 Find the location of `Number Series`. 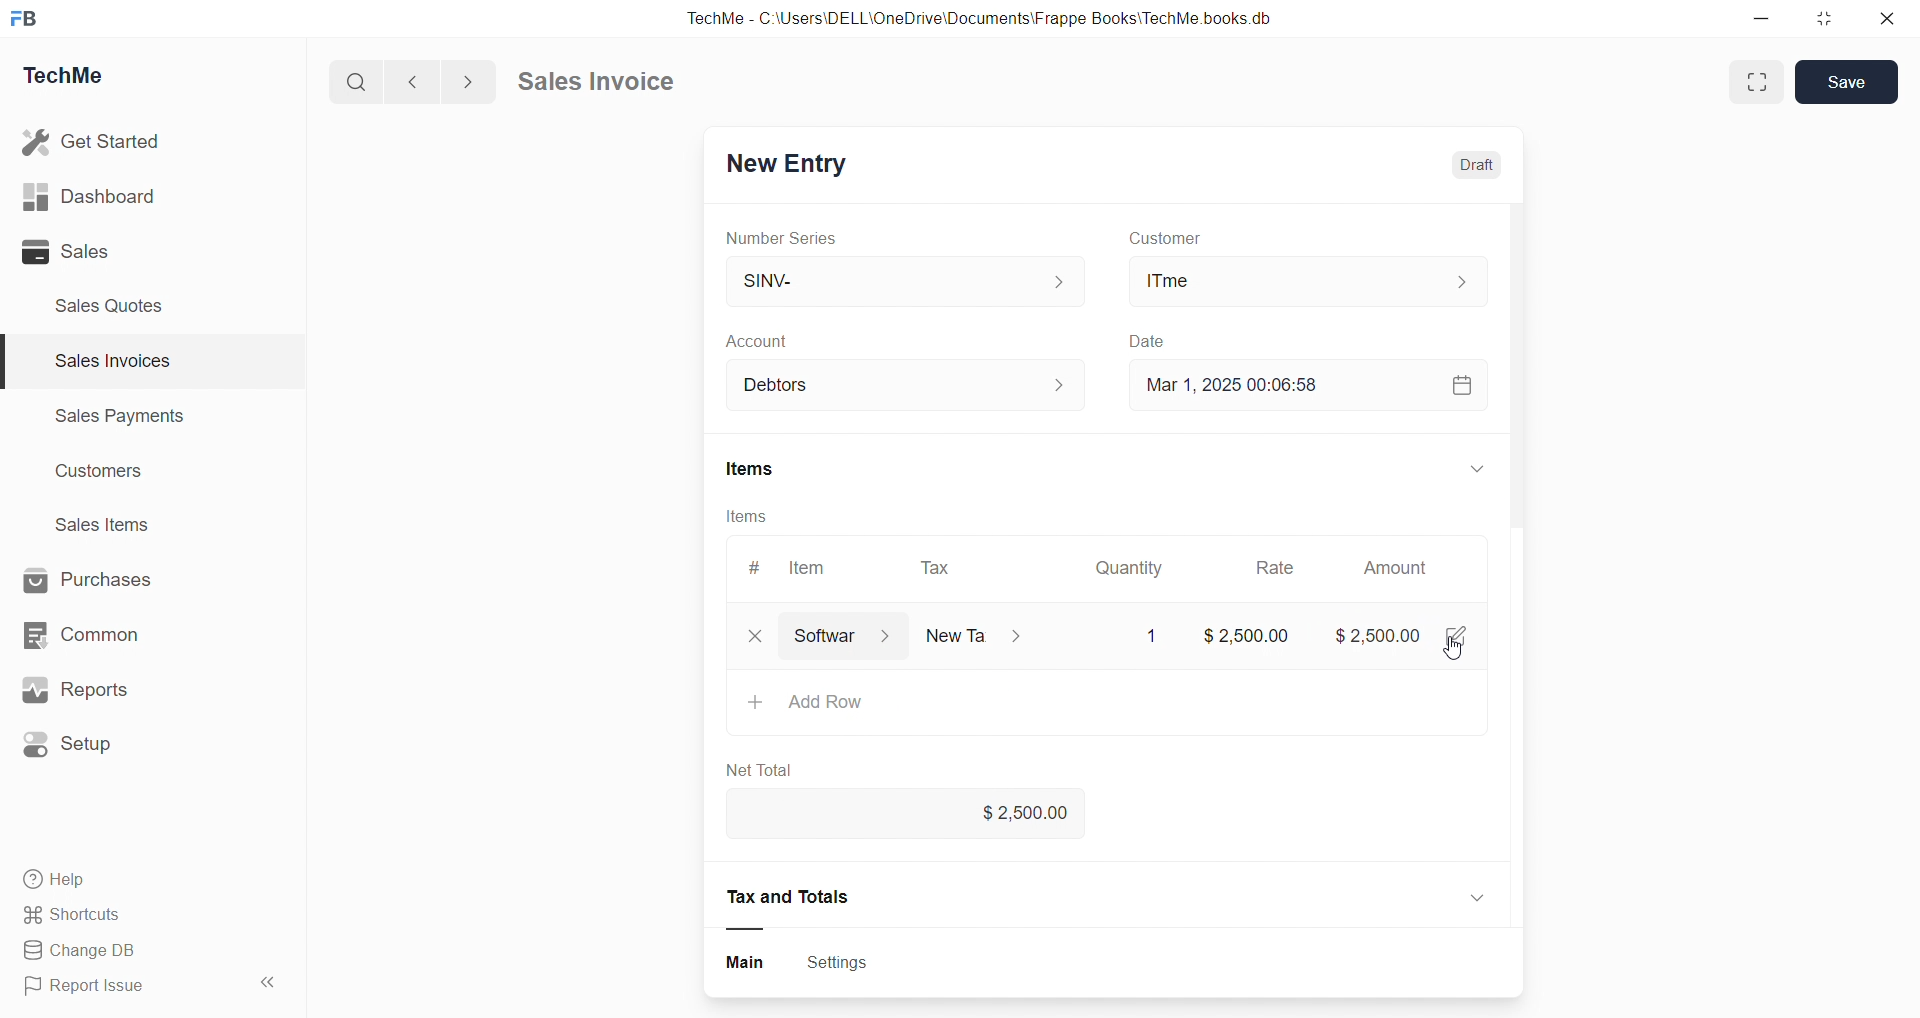

Number Series is located at coordinates (795, 239).